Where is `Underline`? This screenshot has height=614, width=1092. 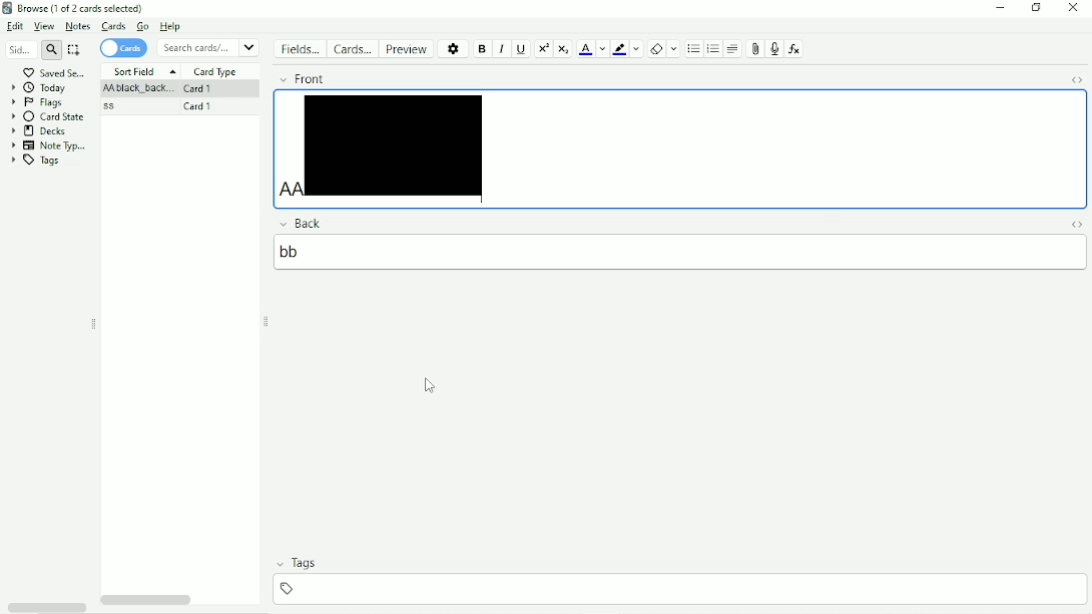
Underline is located at coordinates (521, 50).